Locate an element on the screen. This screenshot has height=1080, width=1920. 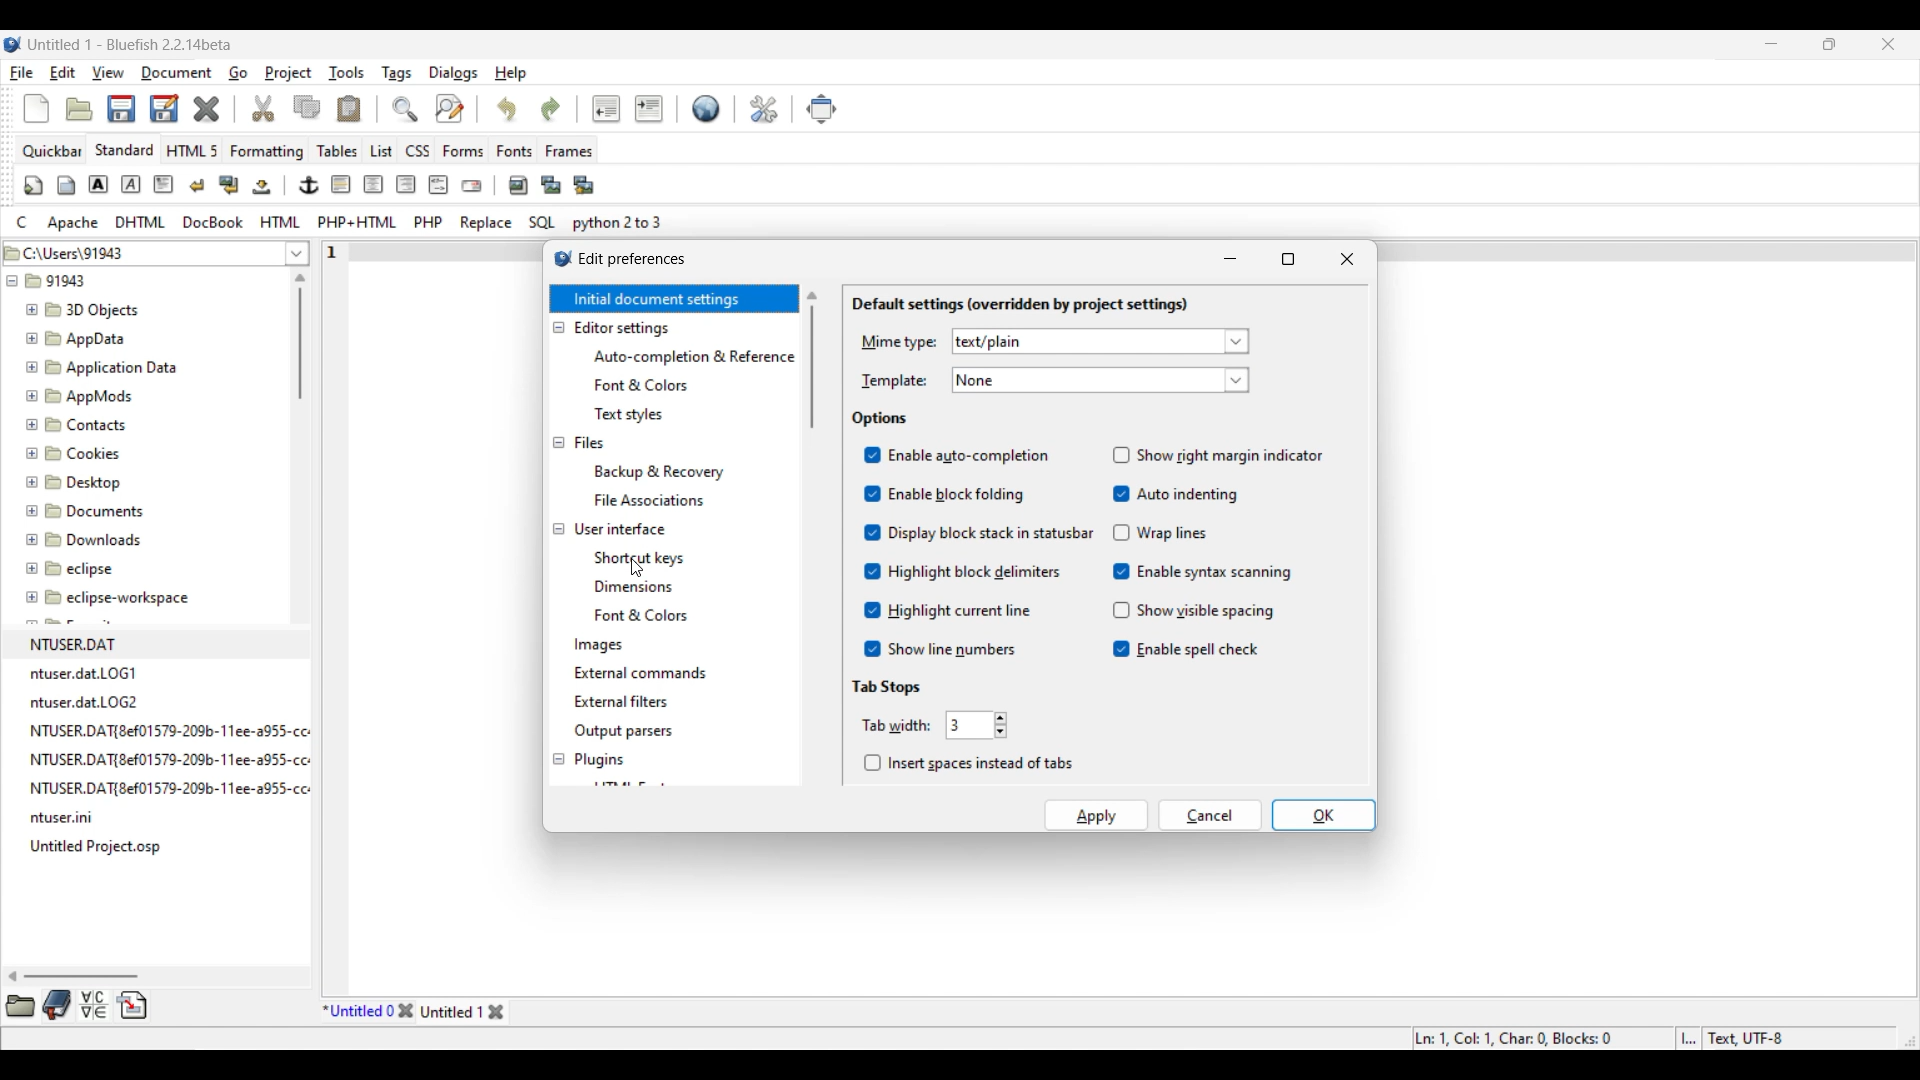
Enable syntax scanning is located at coordinates (1203, 571).